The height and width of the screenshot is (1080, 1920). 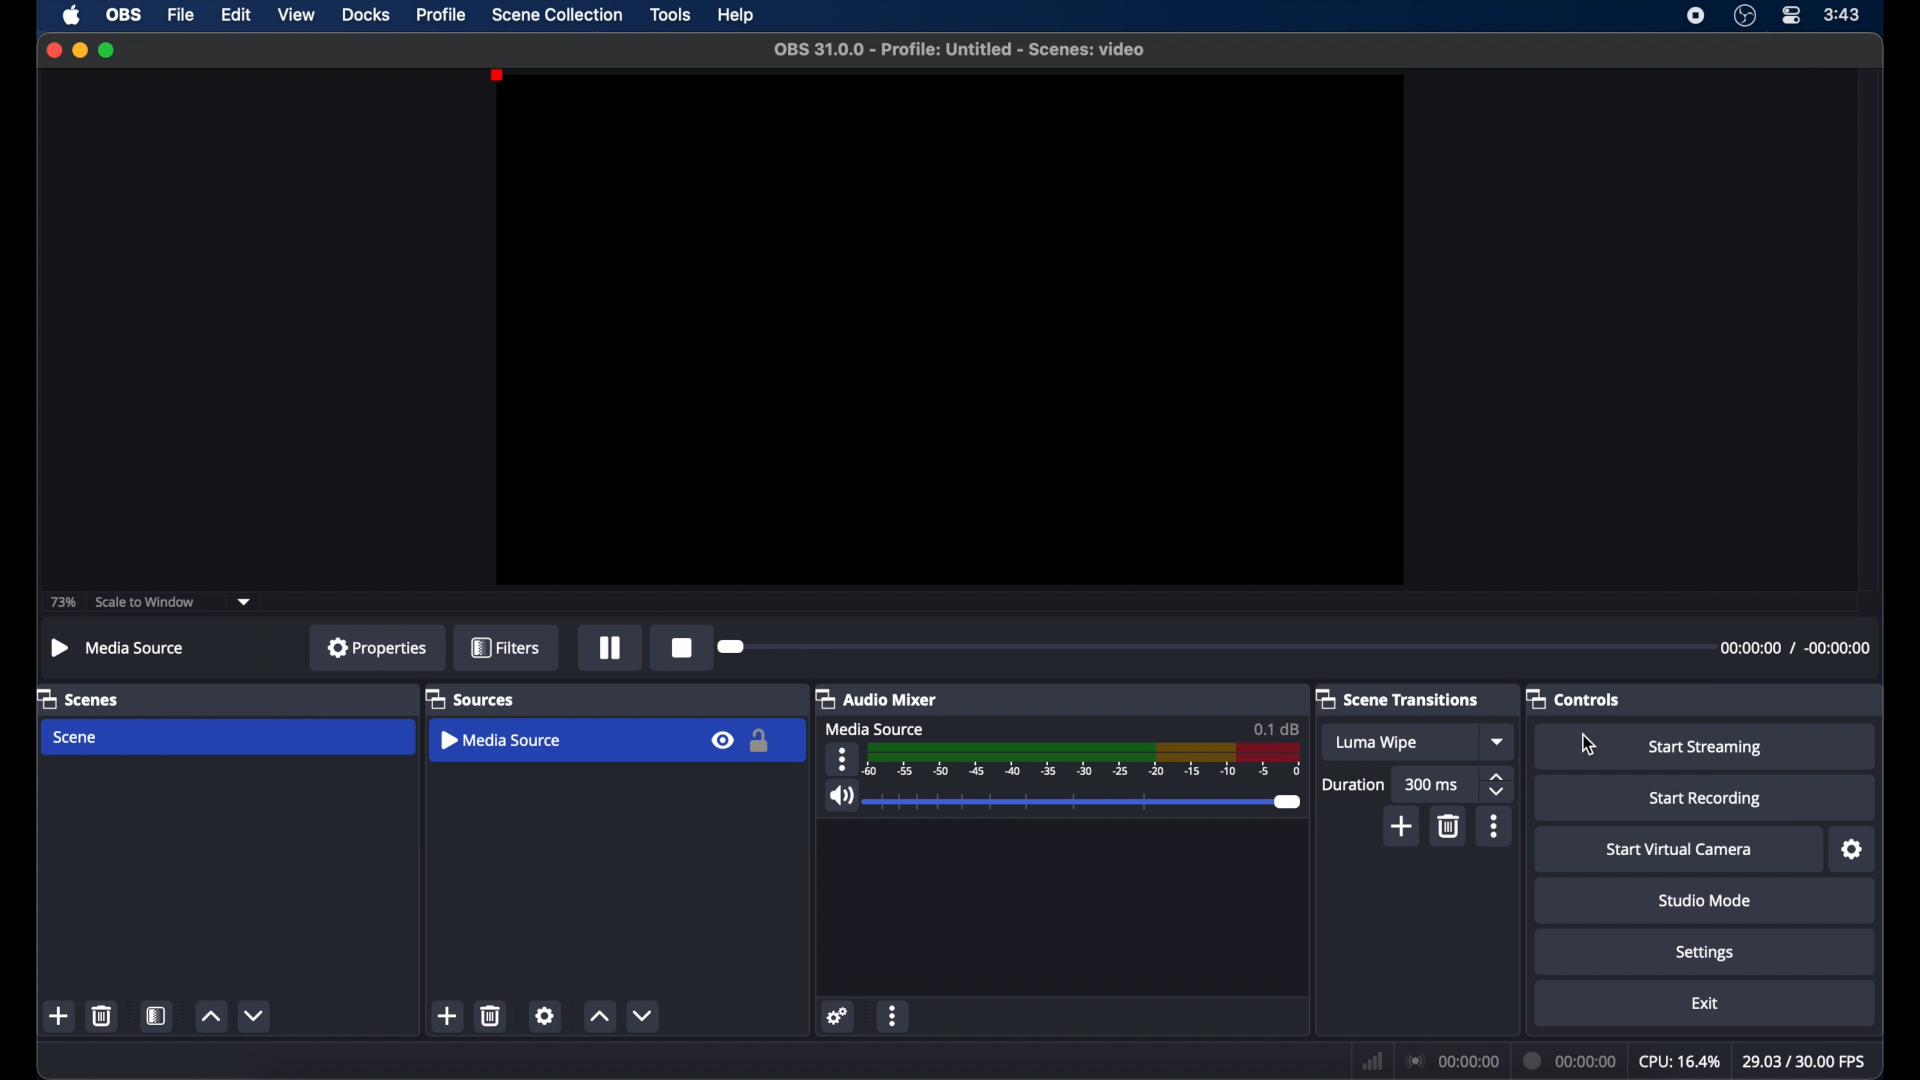 I want to click on stepper buttons, so click(x=1496, y=784).